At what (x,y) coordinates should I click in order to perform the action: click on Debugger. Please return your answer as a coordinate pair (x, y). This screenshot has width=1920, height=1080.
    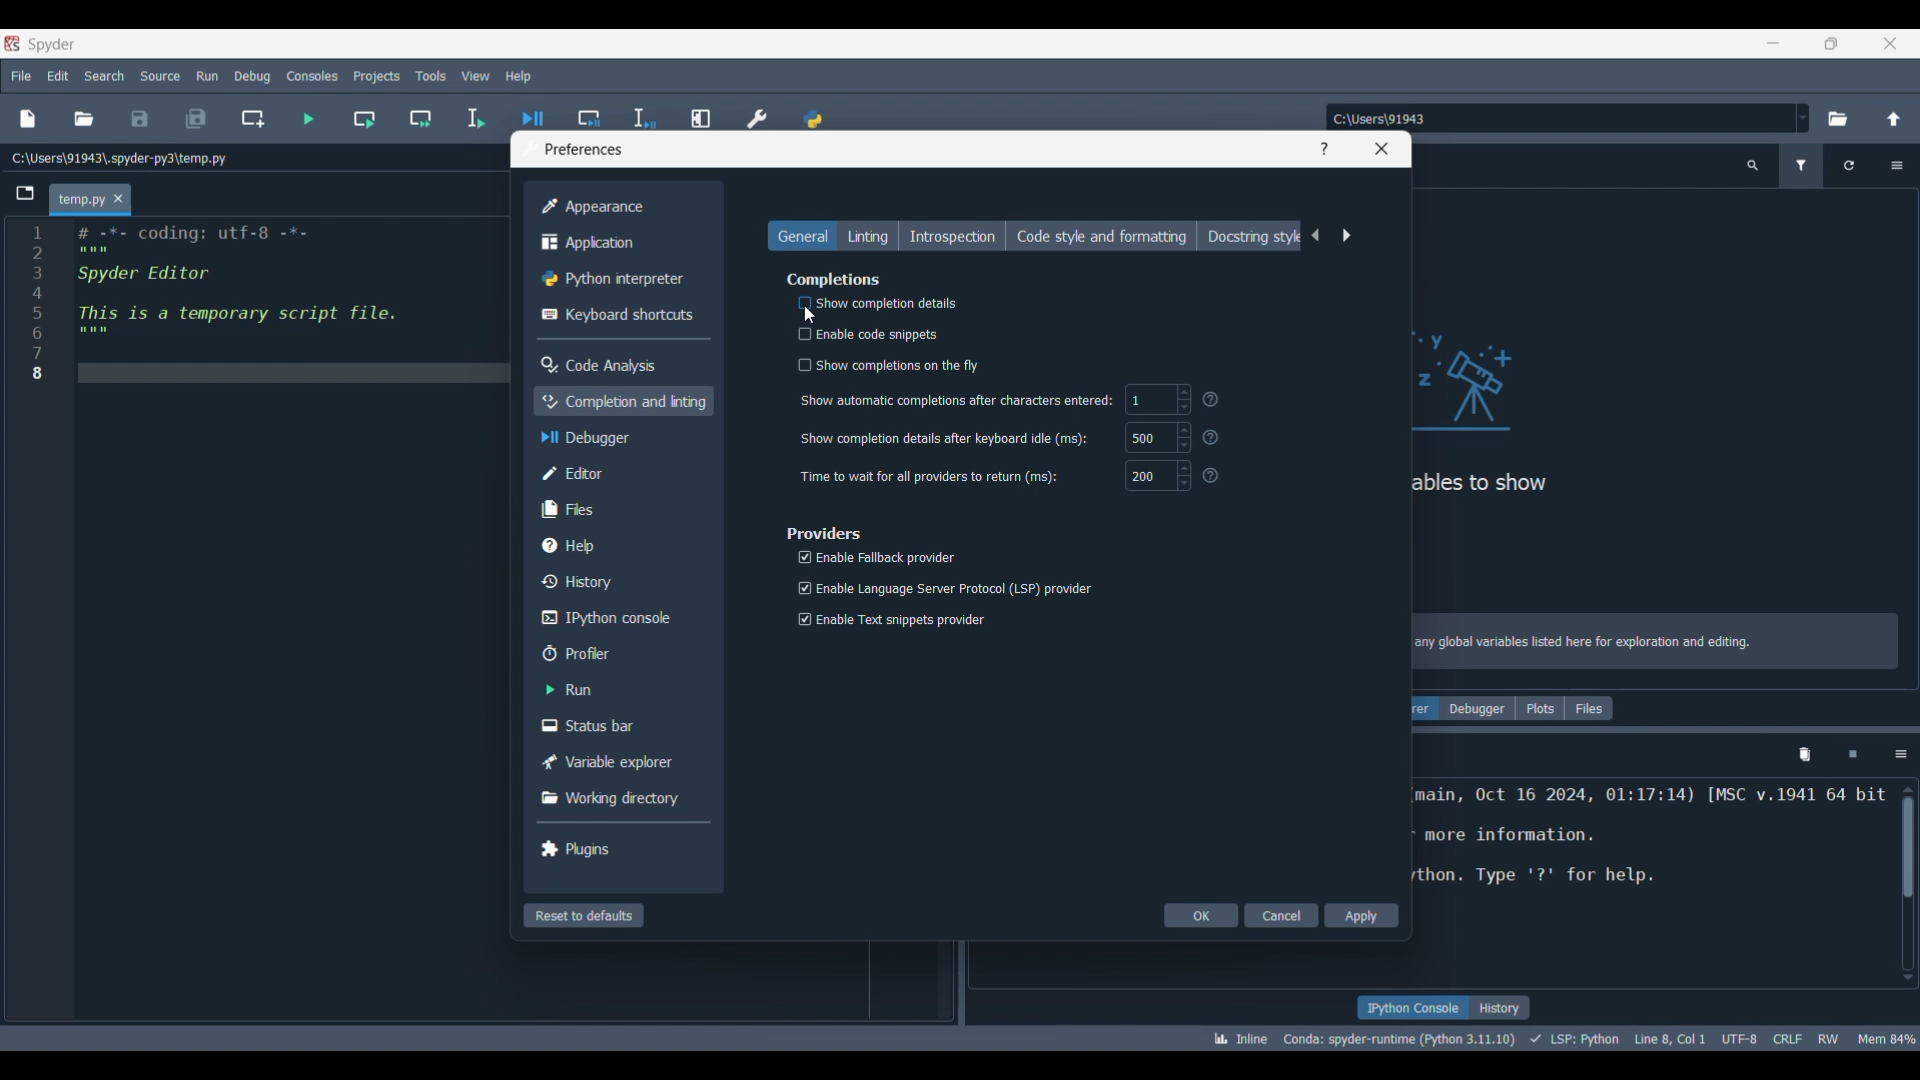
    Looking at the image, I should click on (622, 437).